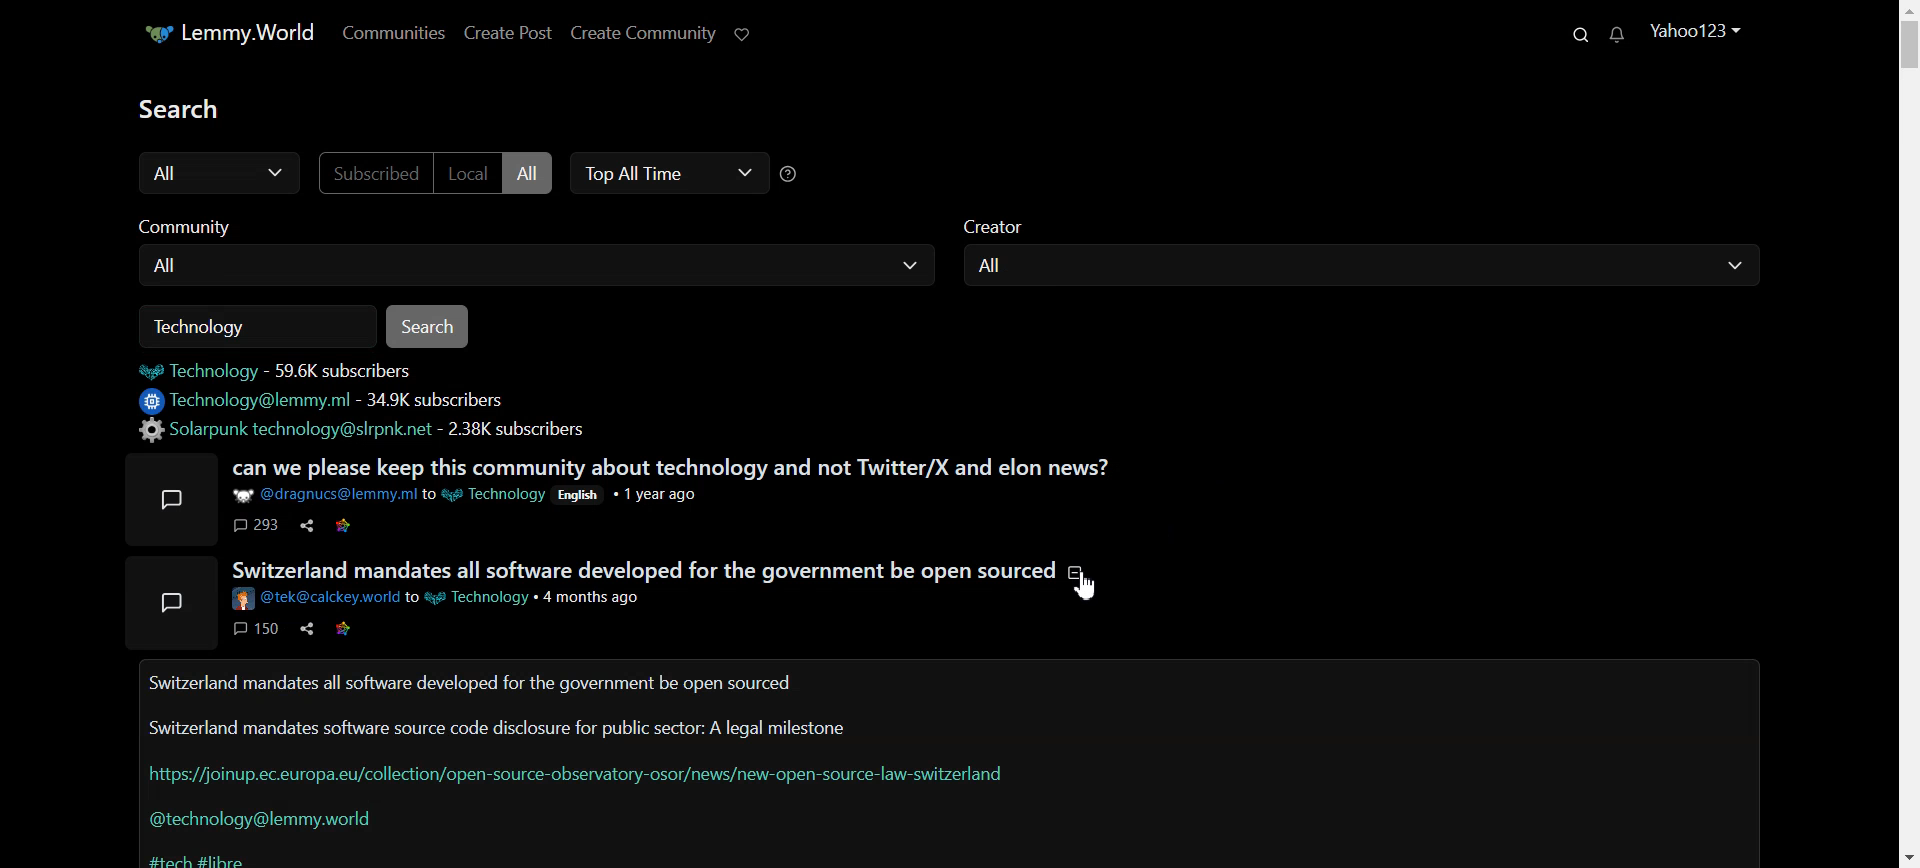 The height and width of the screenshot is (868, 1920). I want to click on Subscribed, so click(377, 173).